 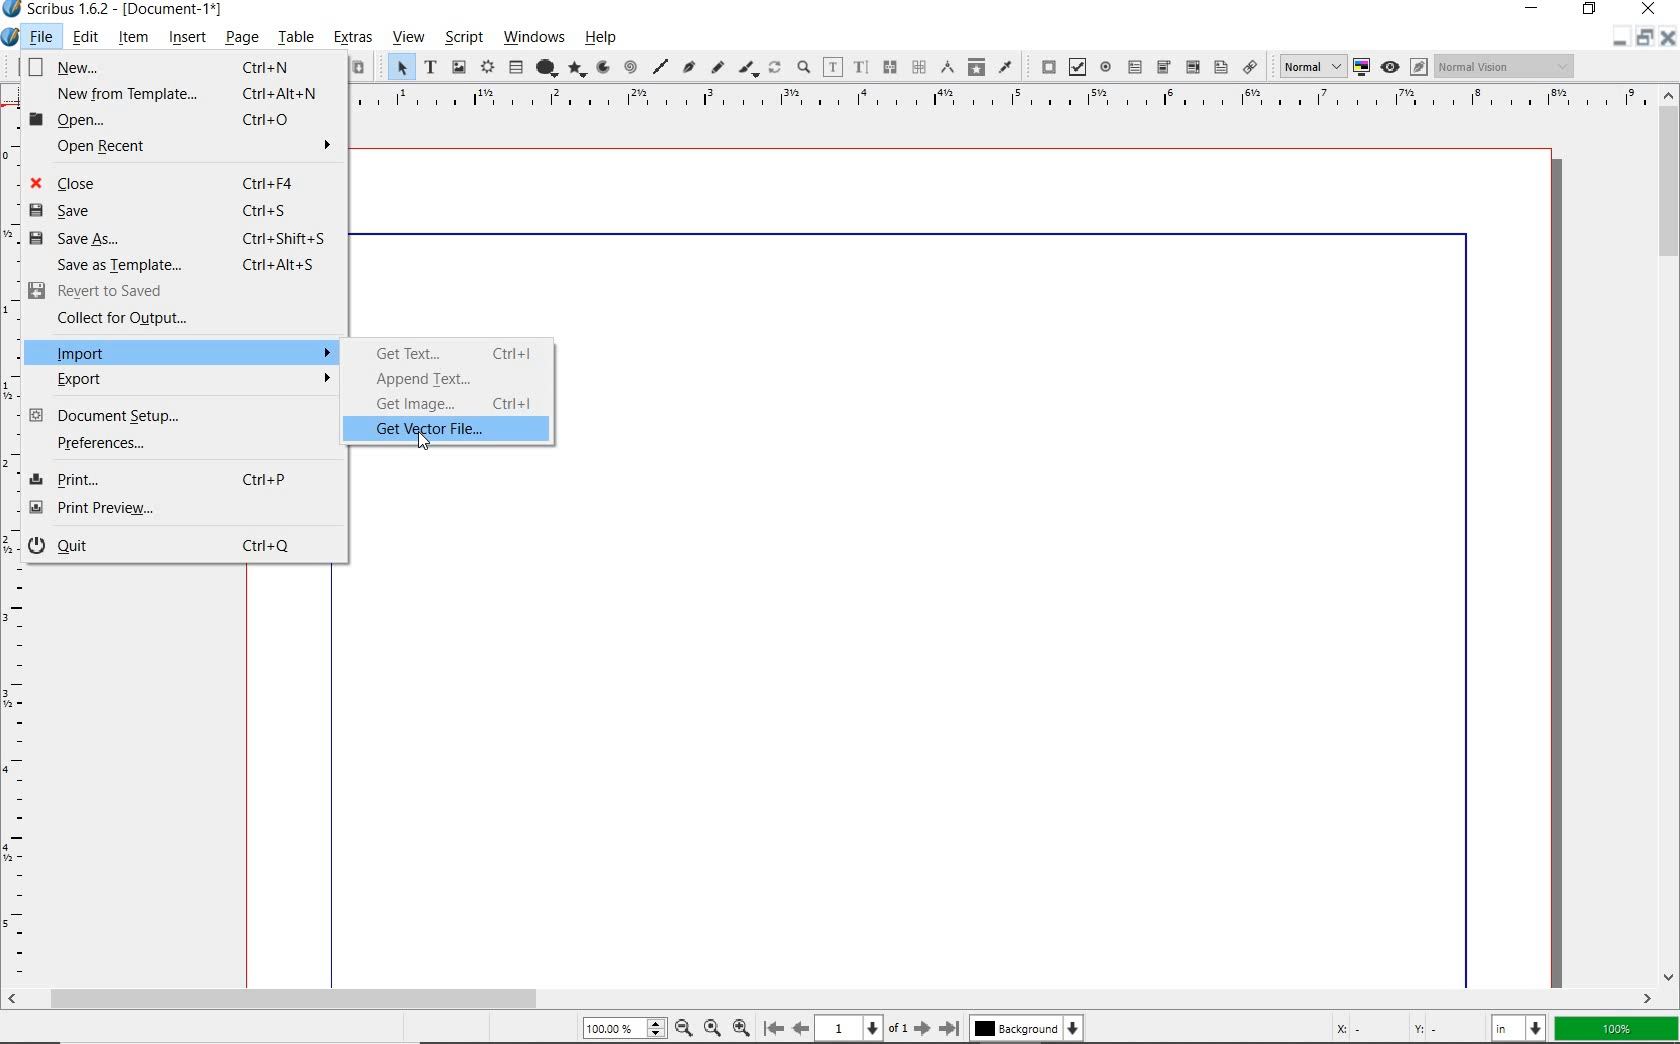 What do you see at coordinates (180, 480) in the screenshot?
I see `Print... Ctrl+P` at bounding box center [180, 480].